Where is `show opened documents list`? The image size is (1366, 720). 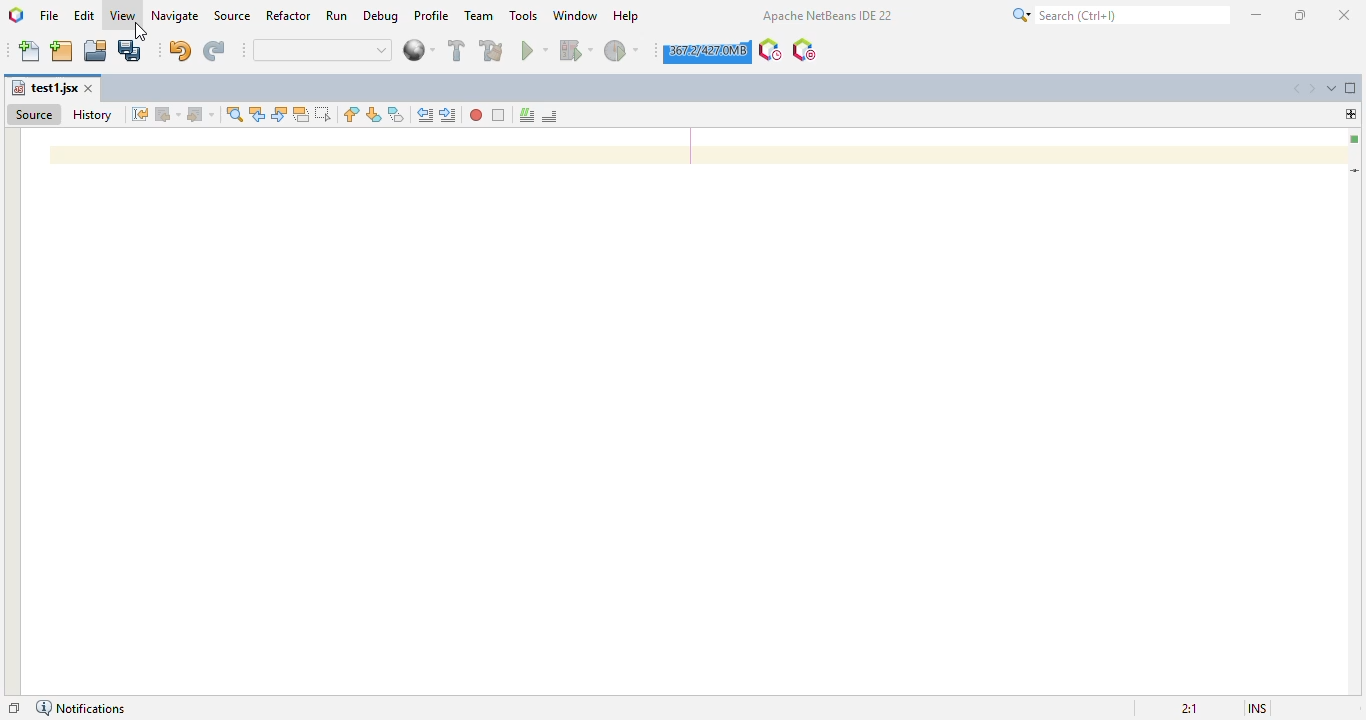
show opened documents list is located at coordinates (1332, 88).